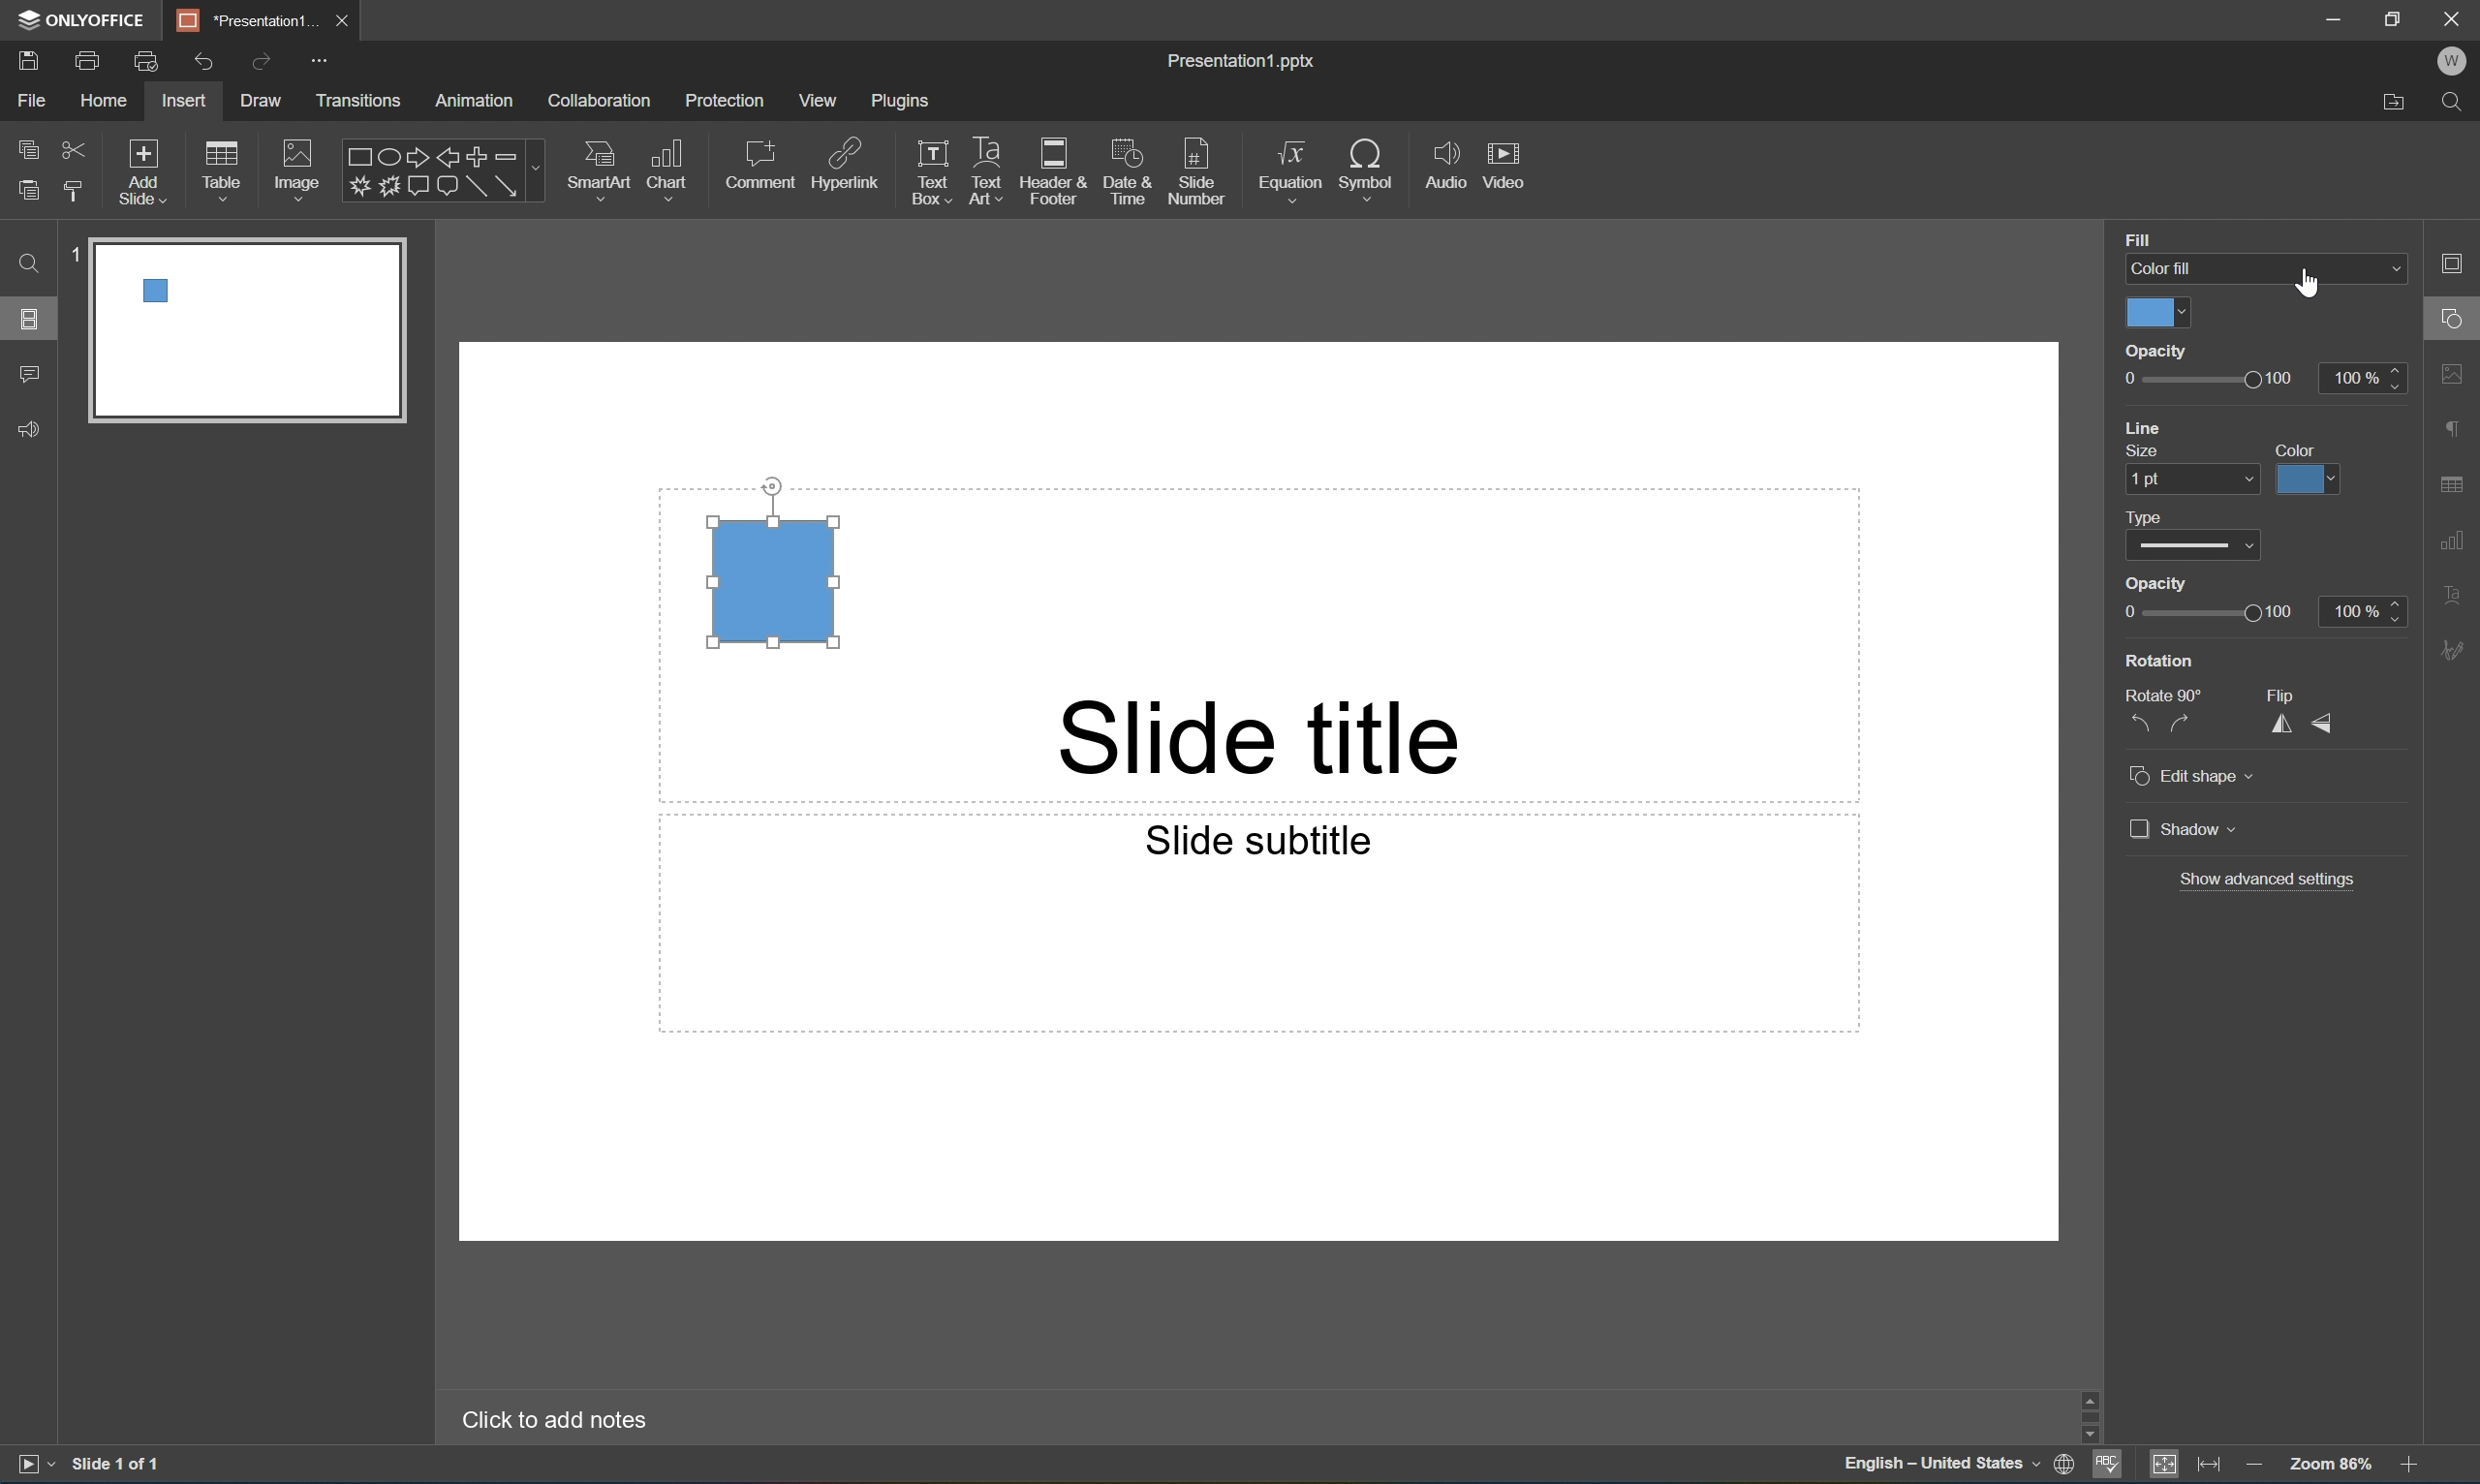 The image size is (2480, 1484). What do you see at coordinates (846, 161) in the screenshot?
I see `Hyperlink` at bounding box center [846, 161].